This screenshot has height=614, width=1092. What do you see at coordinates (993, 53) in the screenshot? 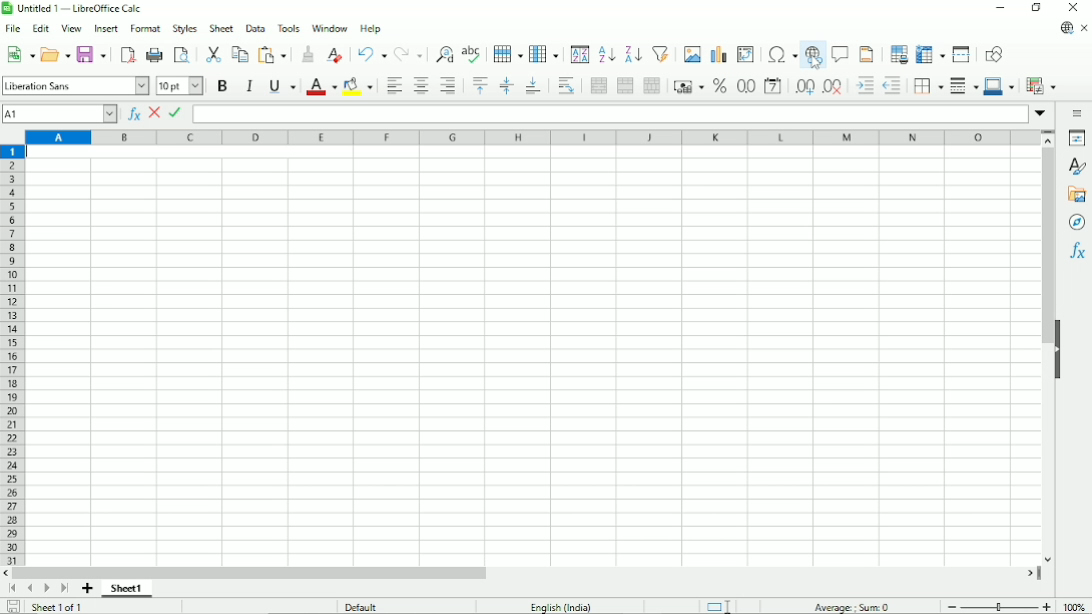
I see `show draw function` at bounding box center [993, 53].